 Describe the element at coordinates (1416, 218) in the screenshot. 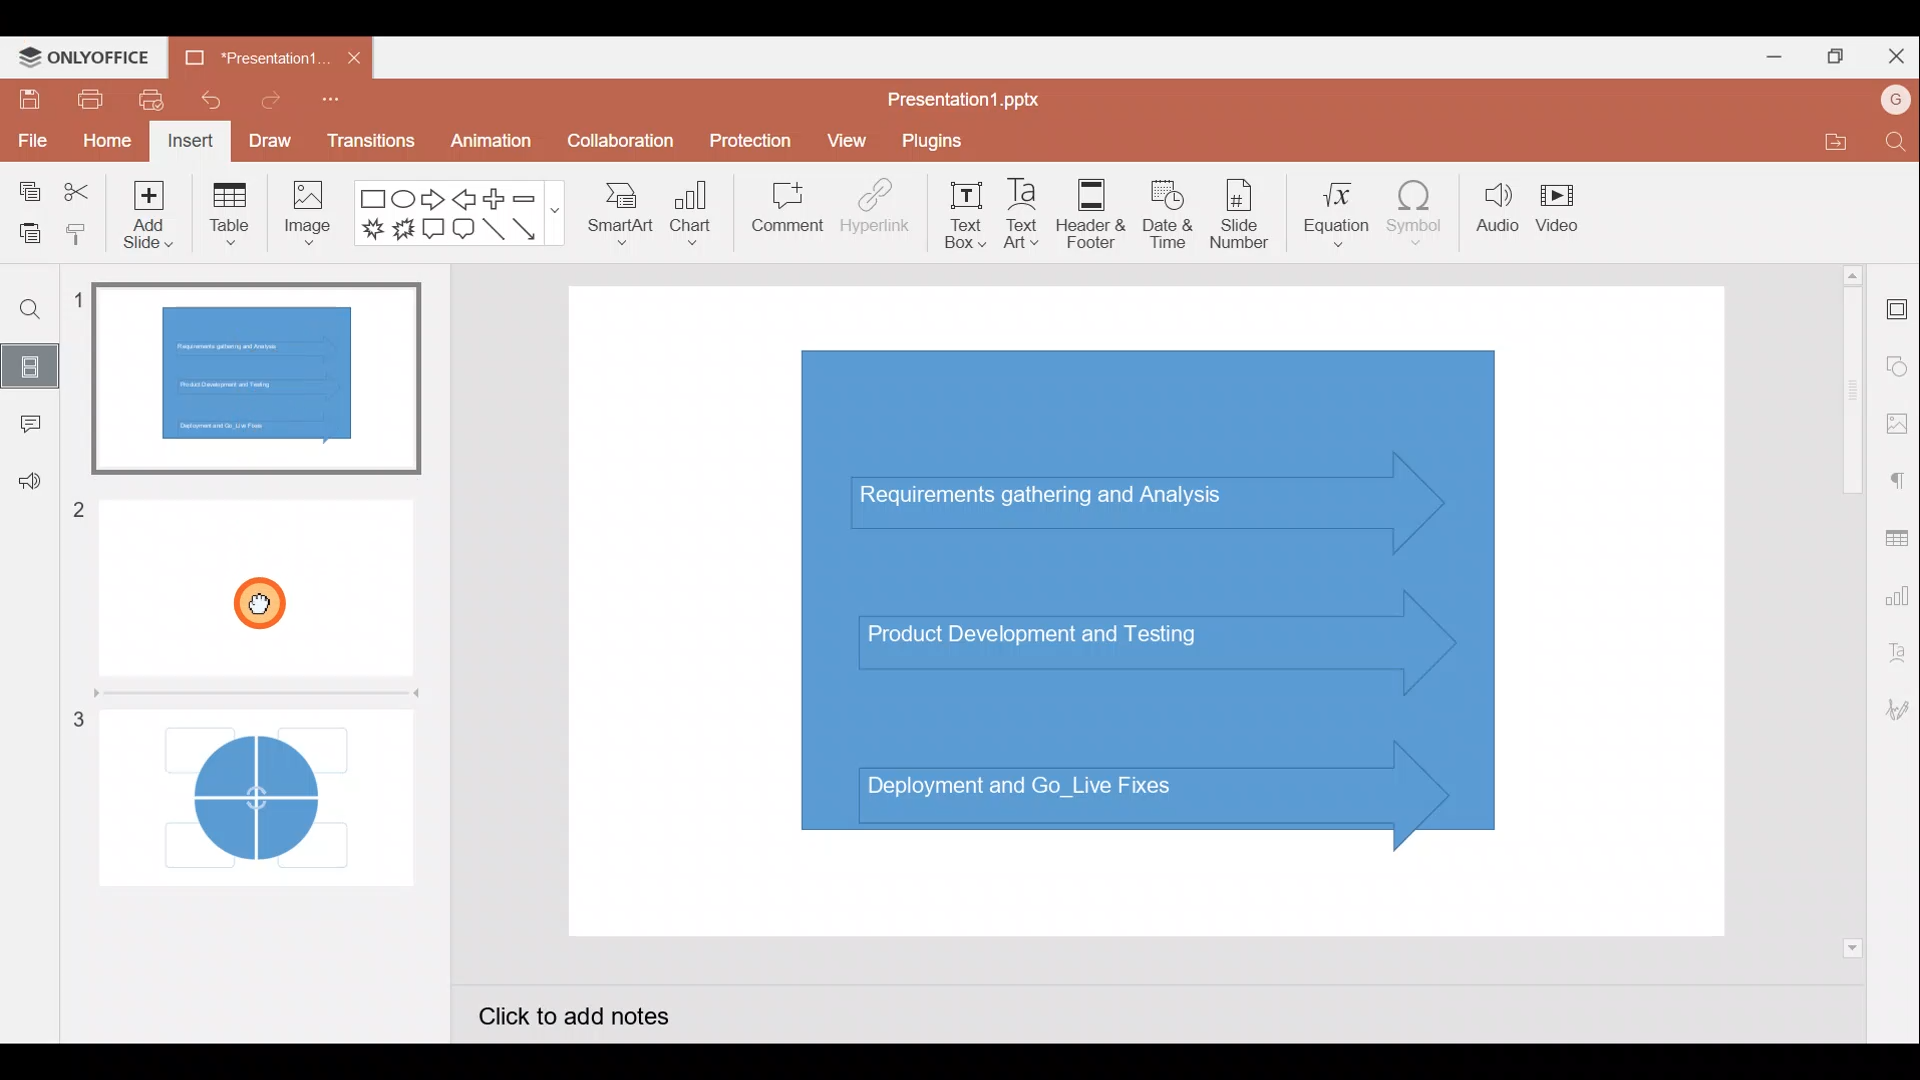

I see `Symbol` at that location.